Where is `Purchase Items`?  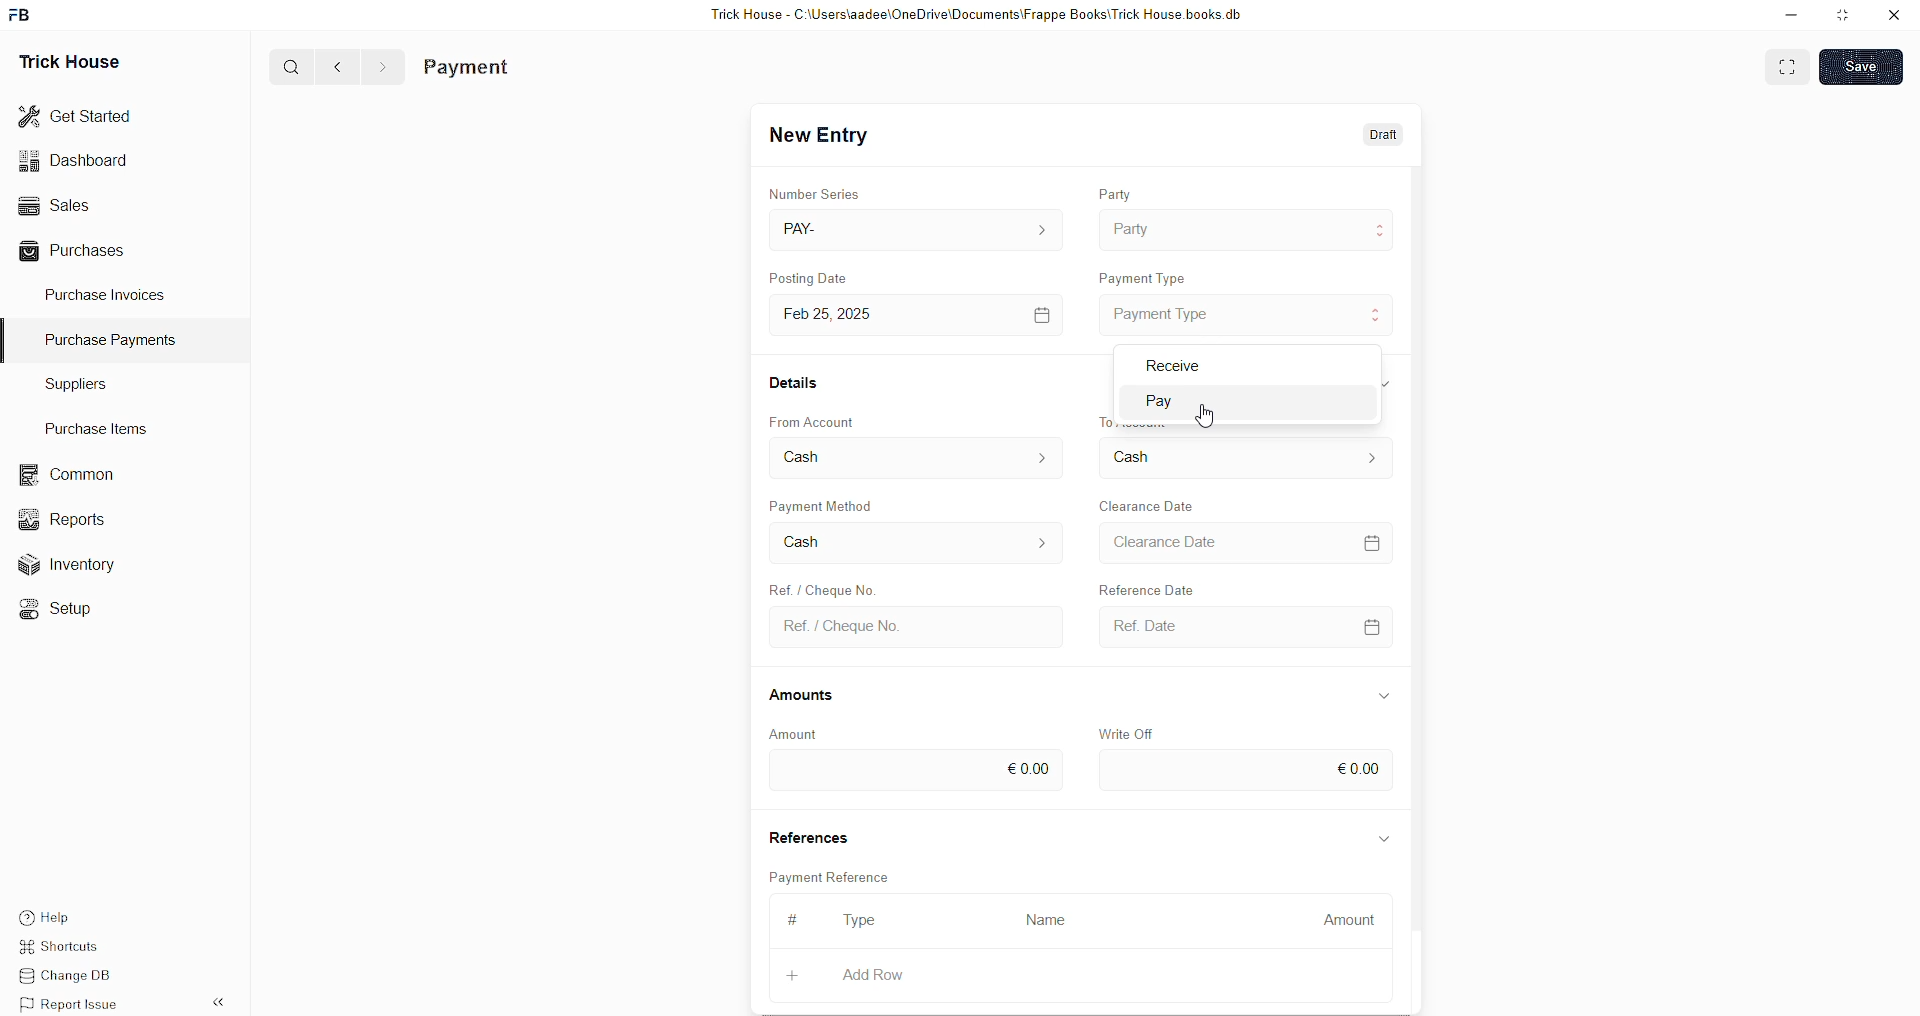
Purchase Items is located at coordinates (102, 425).